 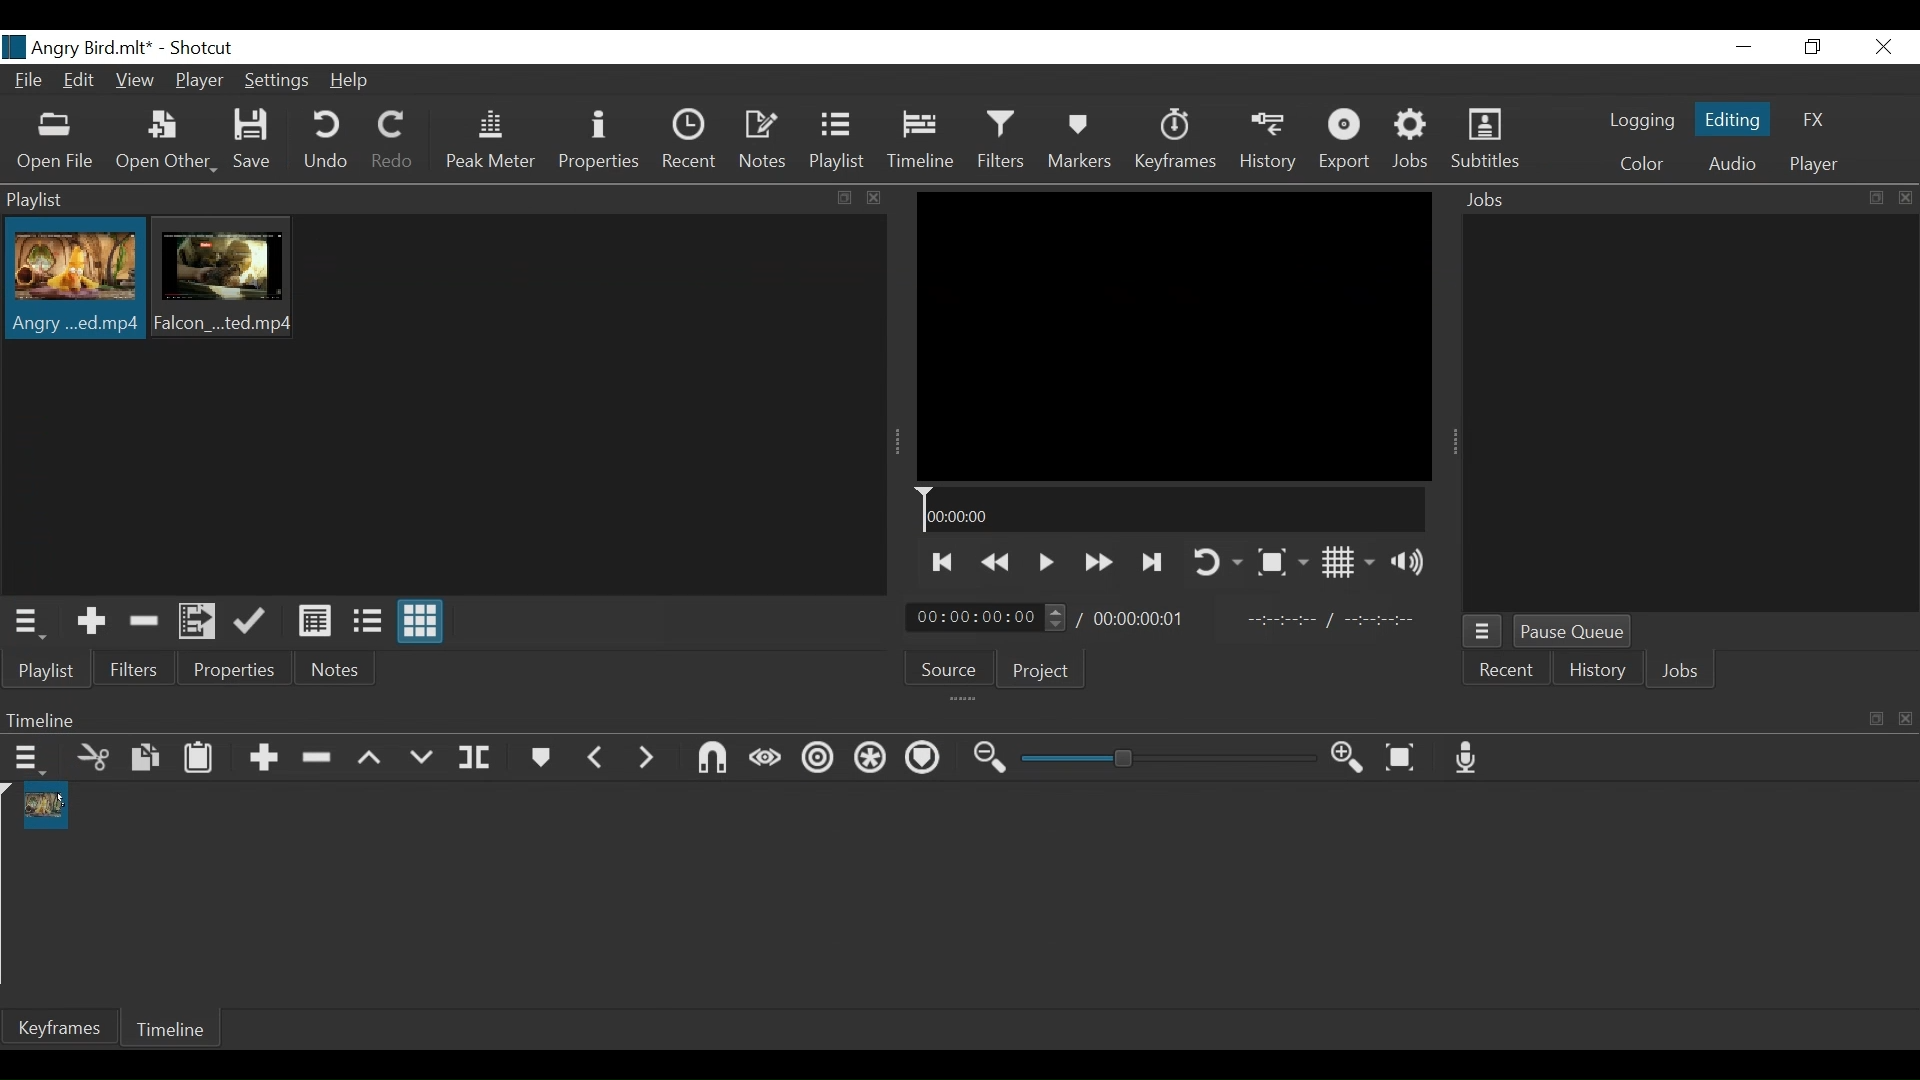 I want to click on Recent, so click(x=689, y=144).